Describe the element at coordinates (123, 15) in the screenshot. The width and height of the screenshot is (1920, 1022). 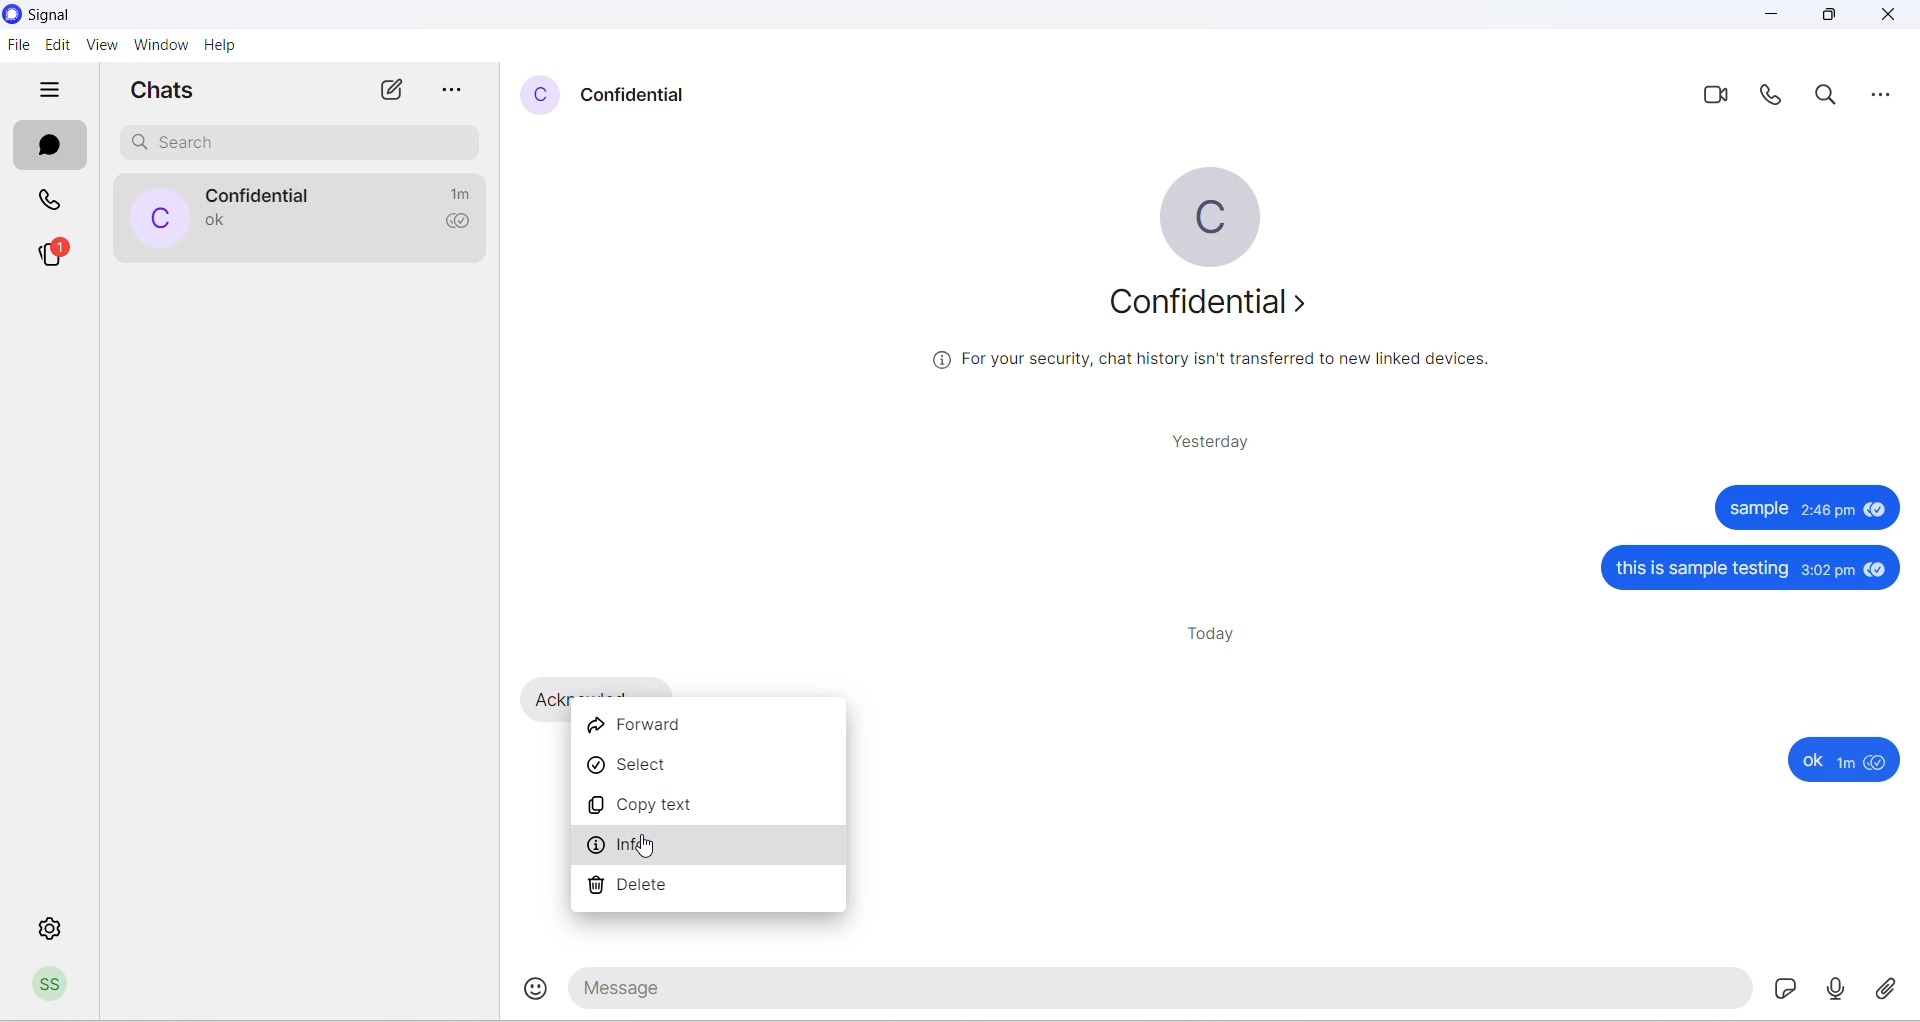
I see `application name and logo` at that location.